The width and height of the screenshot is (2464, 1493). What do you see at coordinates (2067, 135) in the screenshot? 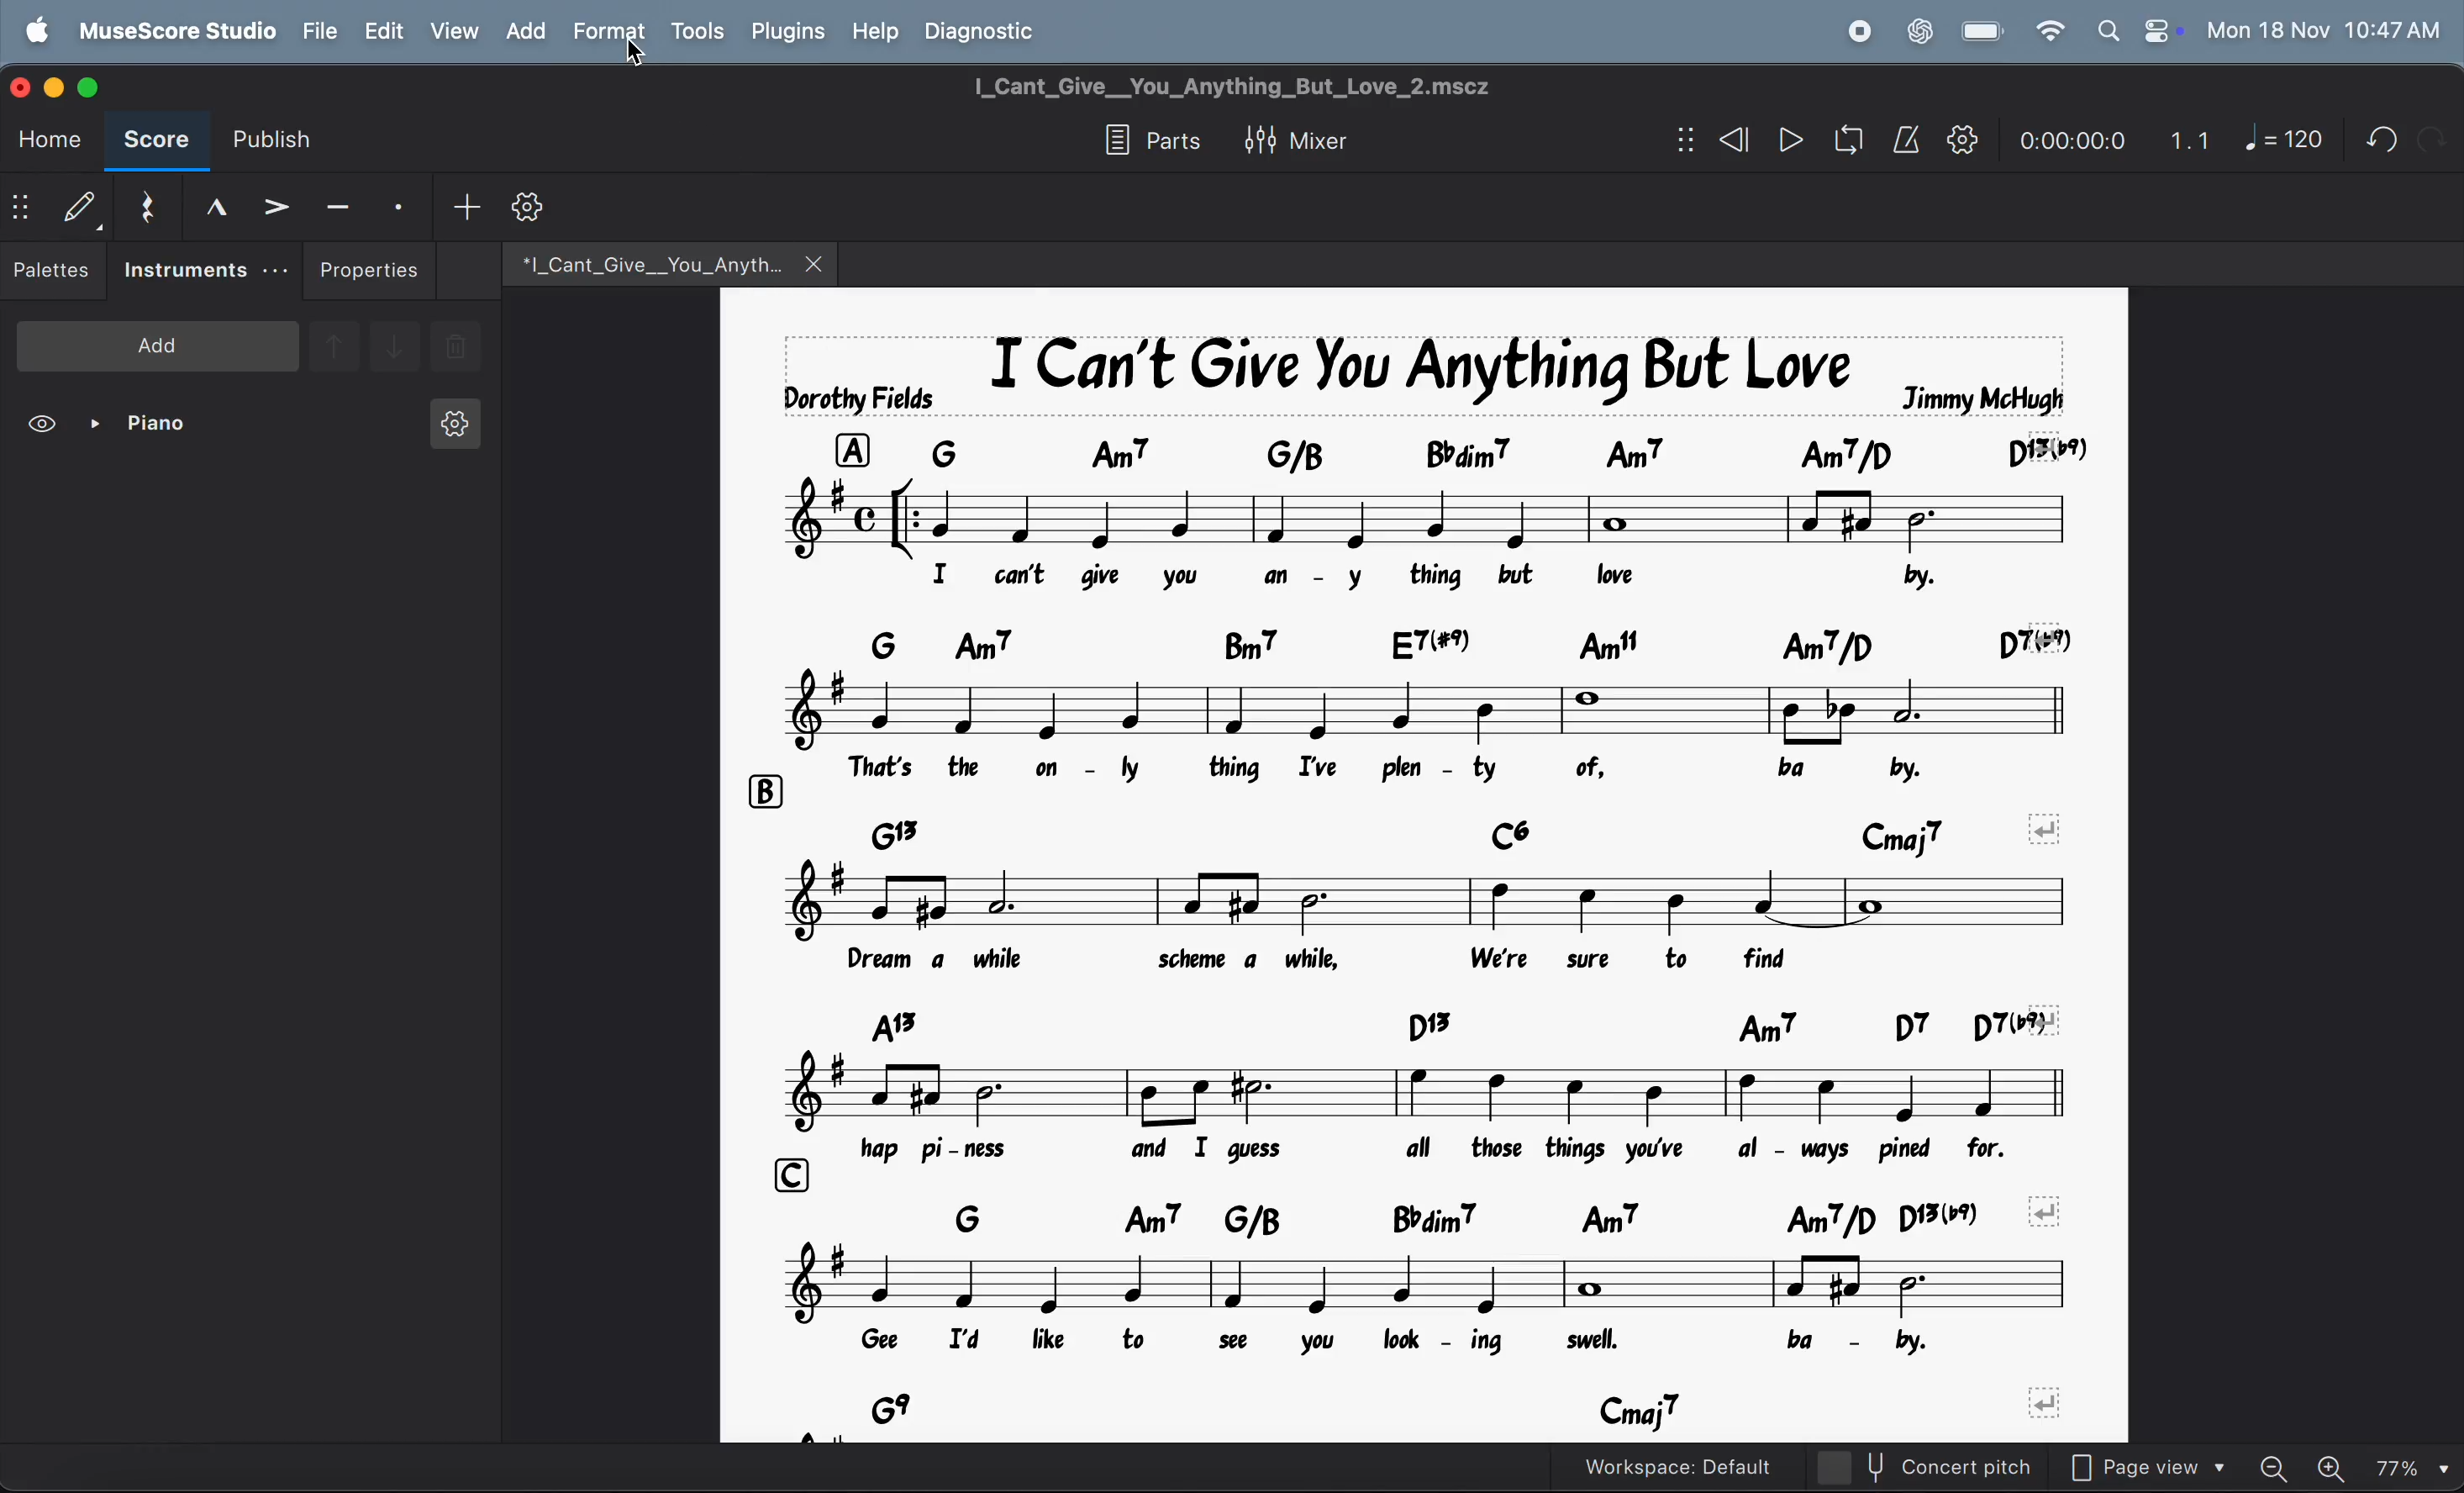
I see `time frame` at bounding box center [2067, 135].